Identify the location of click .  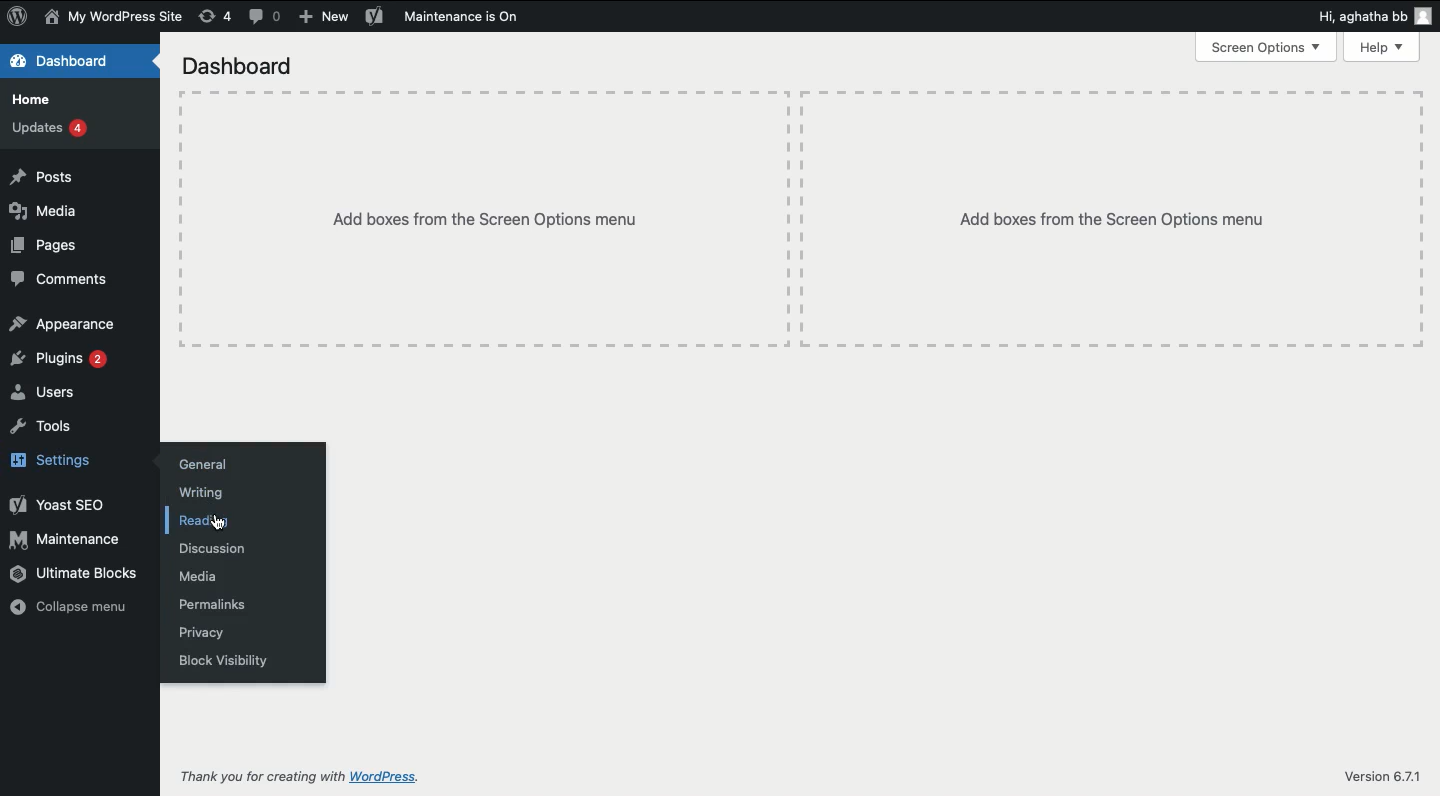
(216, 520).